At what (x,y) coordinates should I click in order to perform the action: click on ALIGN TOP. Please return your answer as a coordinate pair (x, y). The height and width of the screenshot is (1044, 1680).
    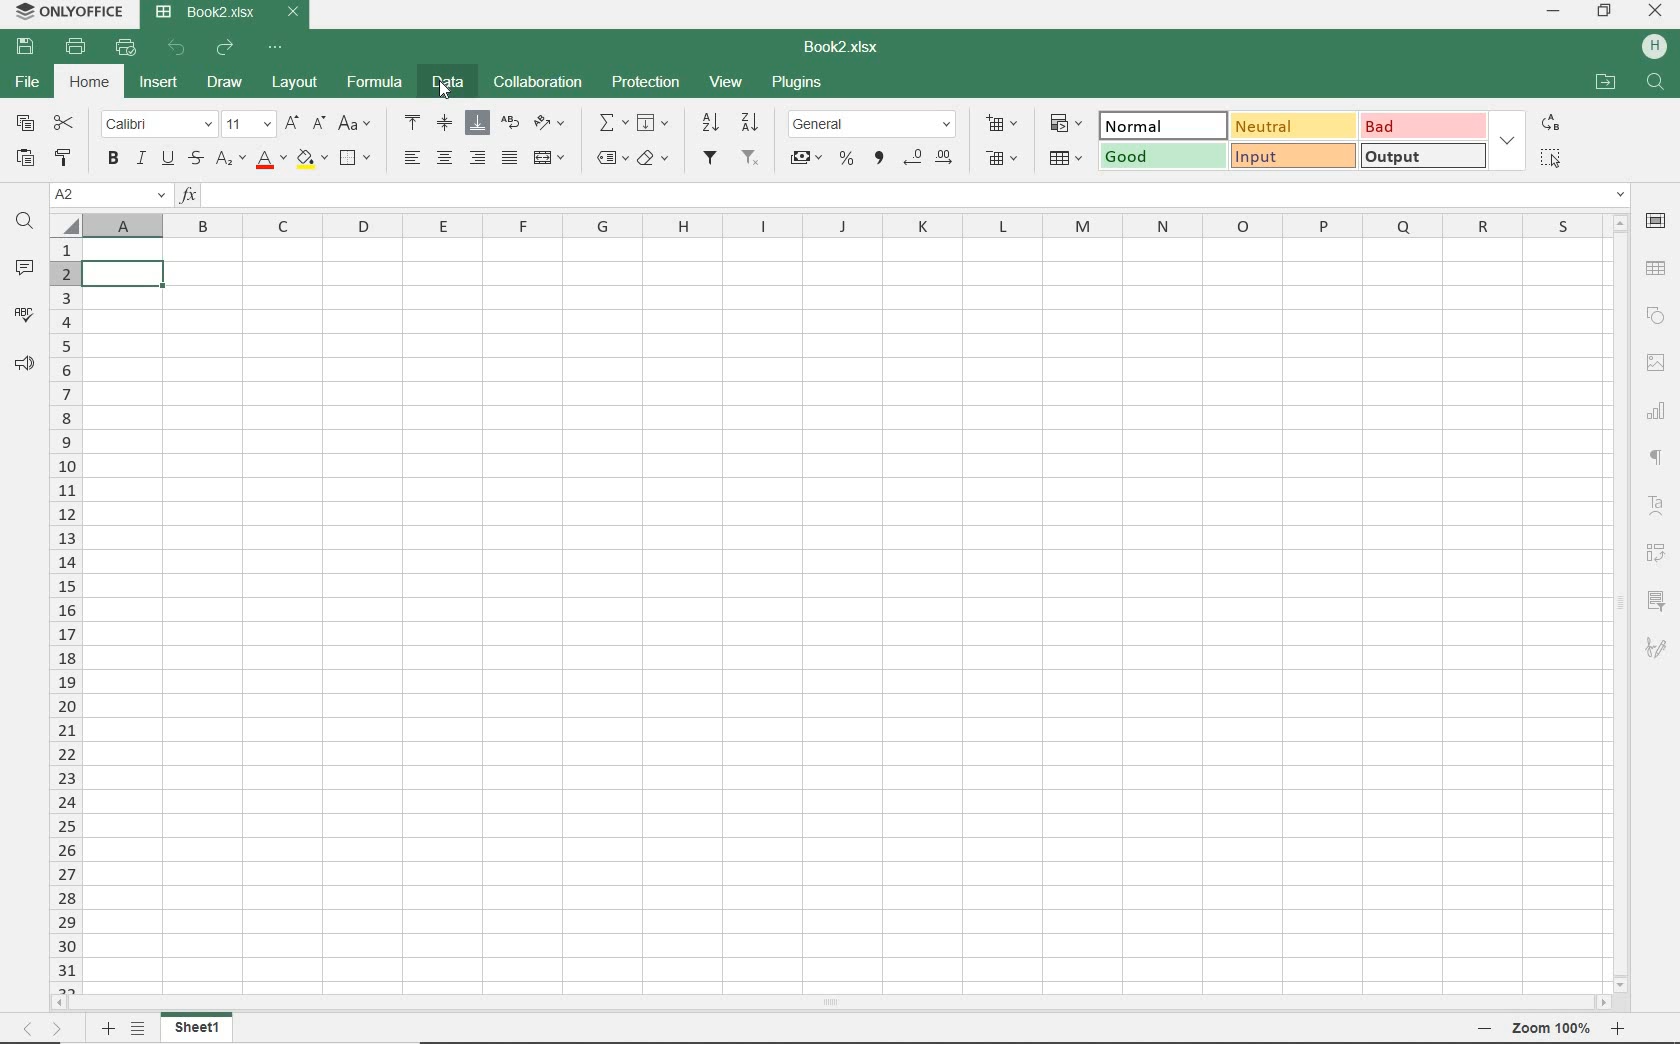
    Looking at the image, I should click on (413, 121).